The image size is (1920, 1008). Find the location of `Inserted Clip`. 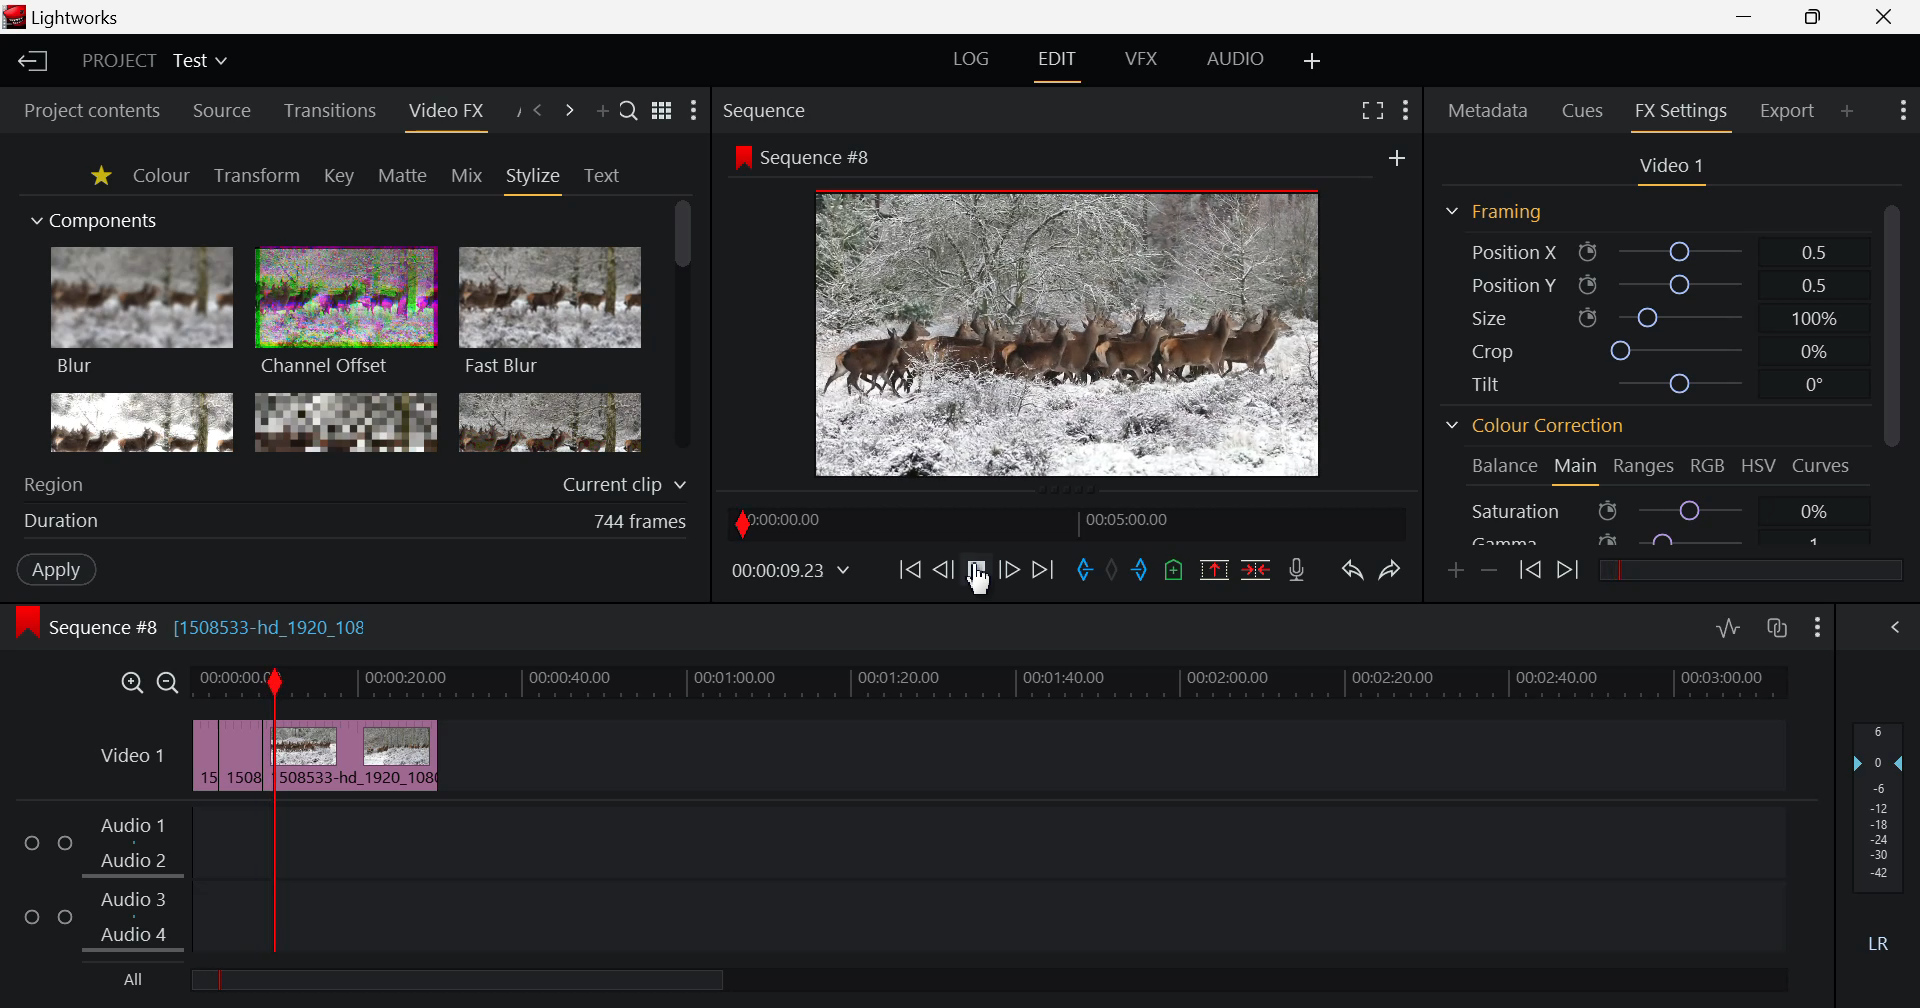

Inserted Clip is located at coordinates (343, 755).